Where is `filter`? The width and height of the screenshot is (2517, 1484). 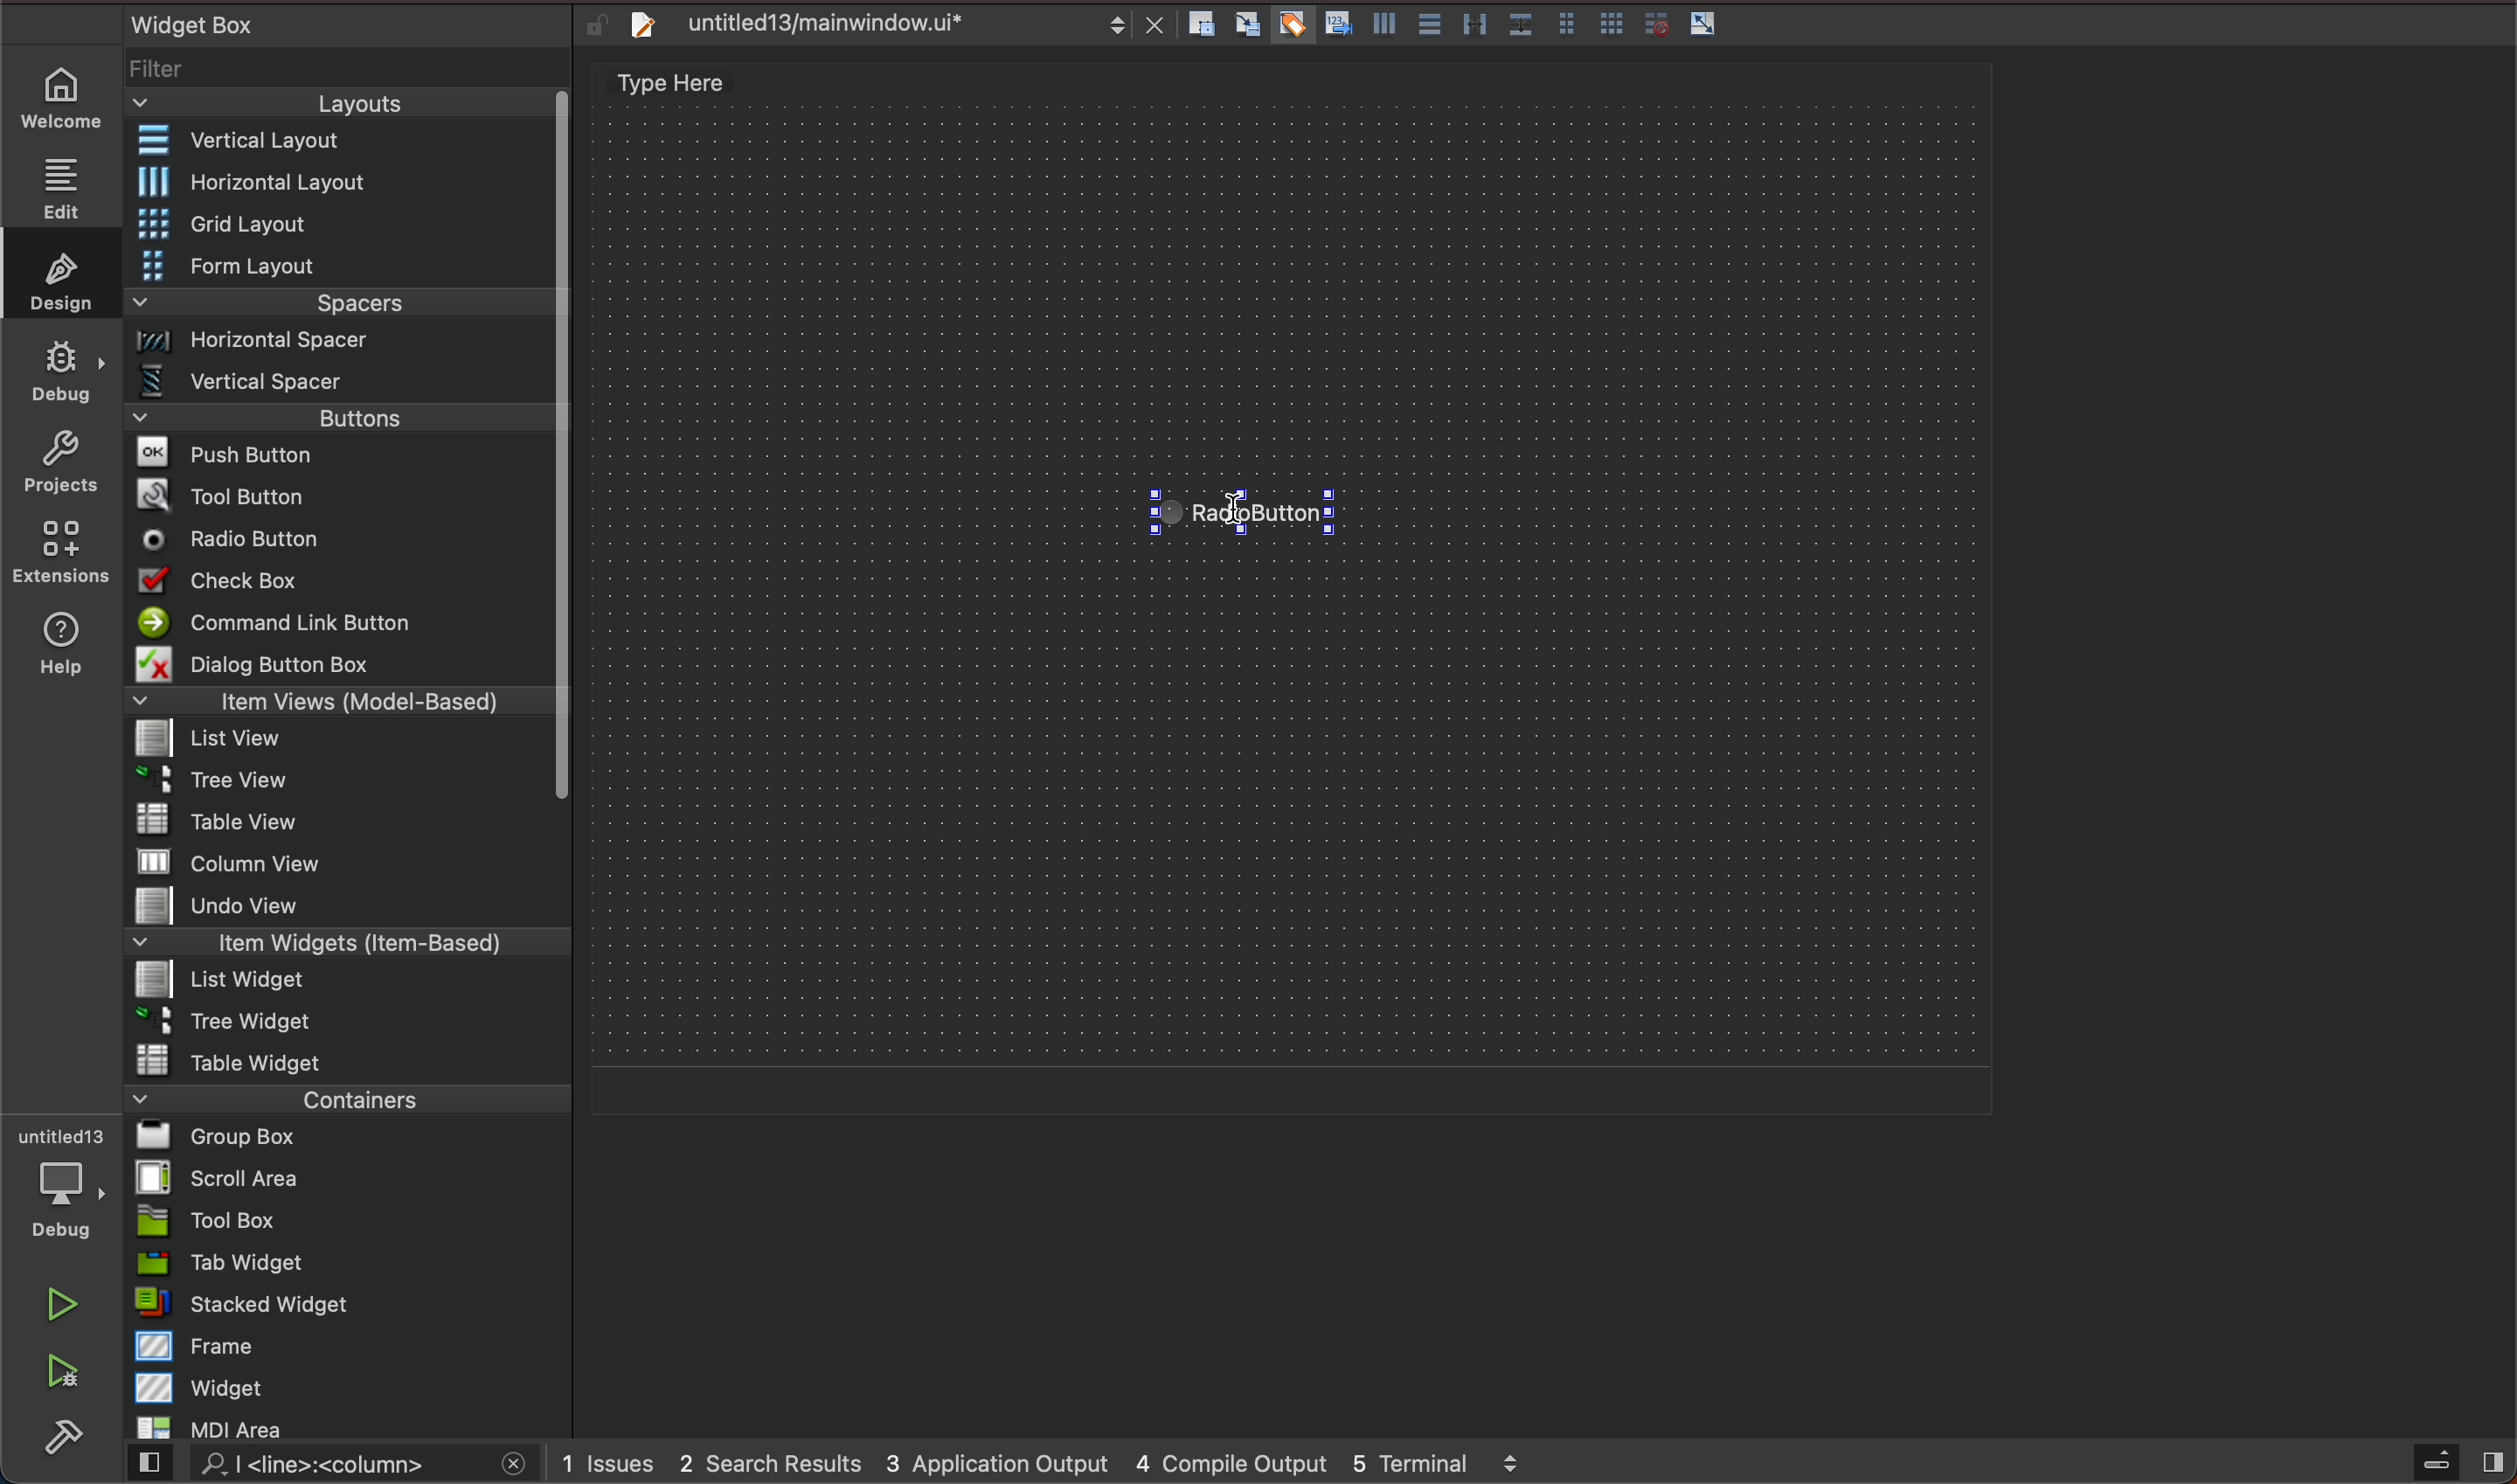 filter is located at coordinates (350, 76).